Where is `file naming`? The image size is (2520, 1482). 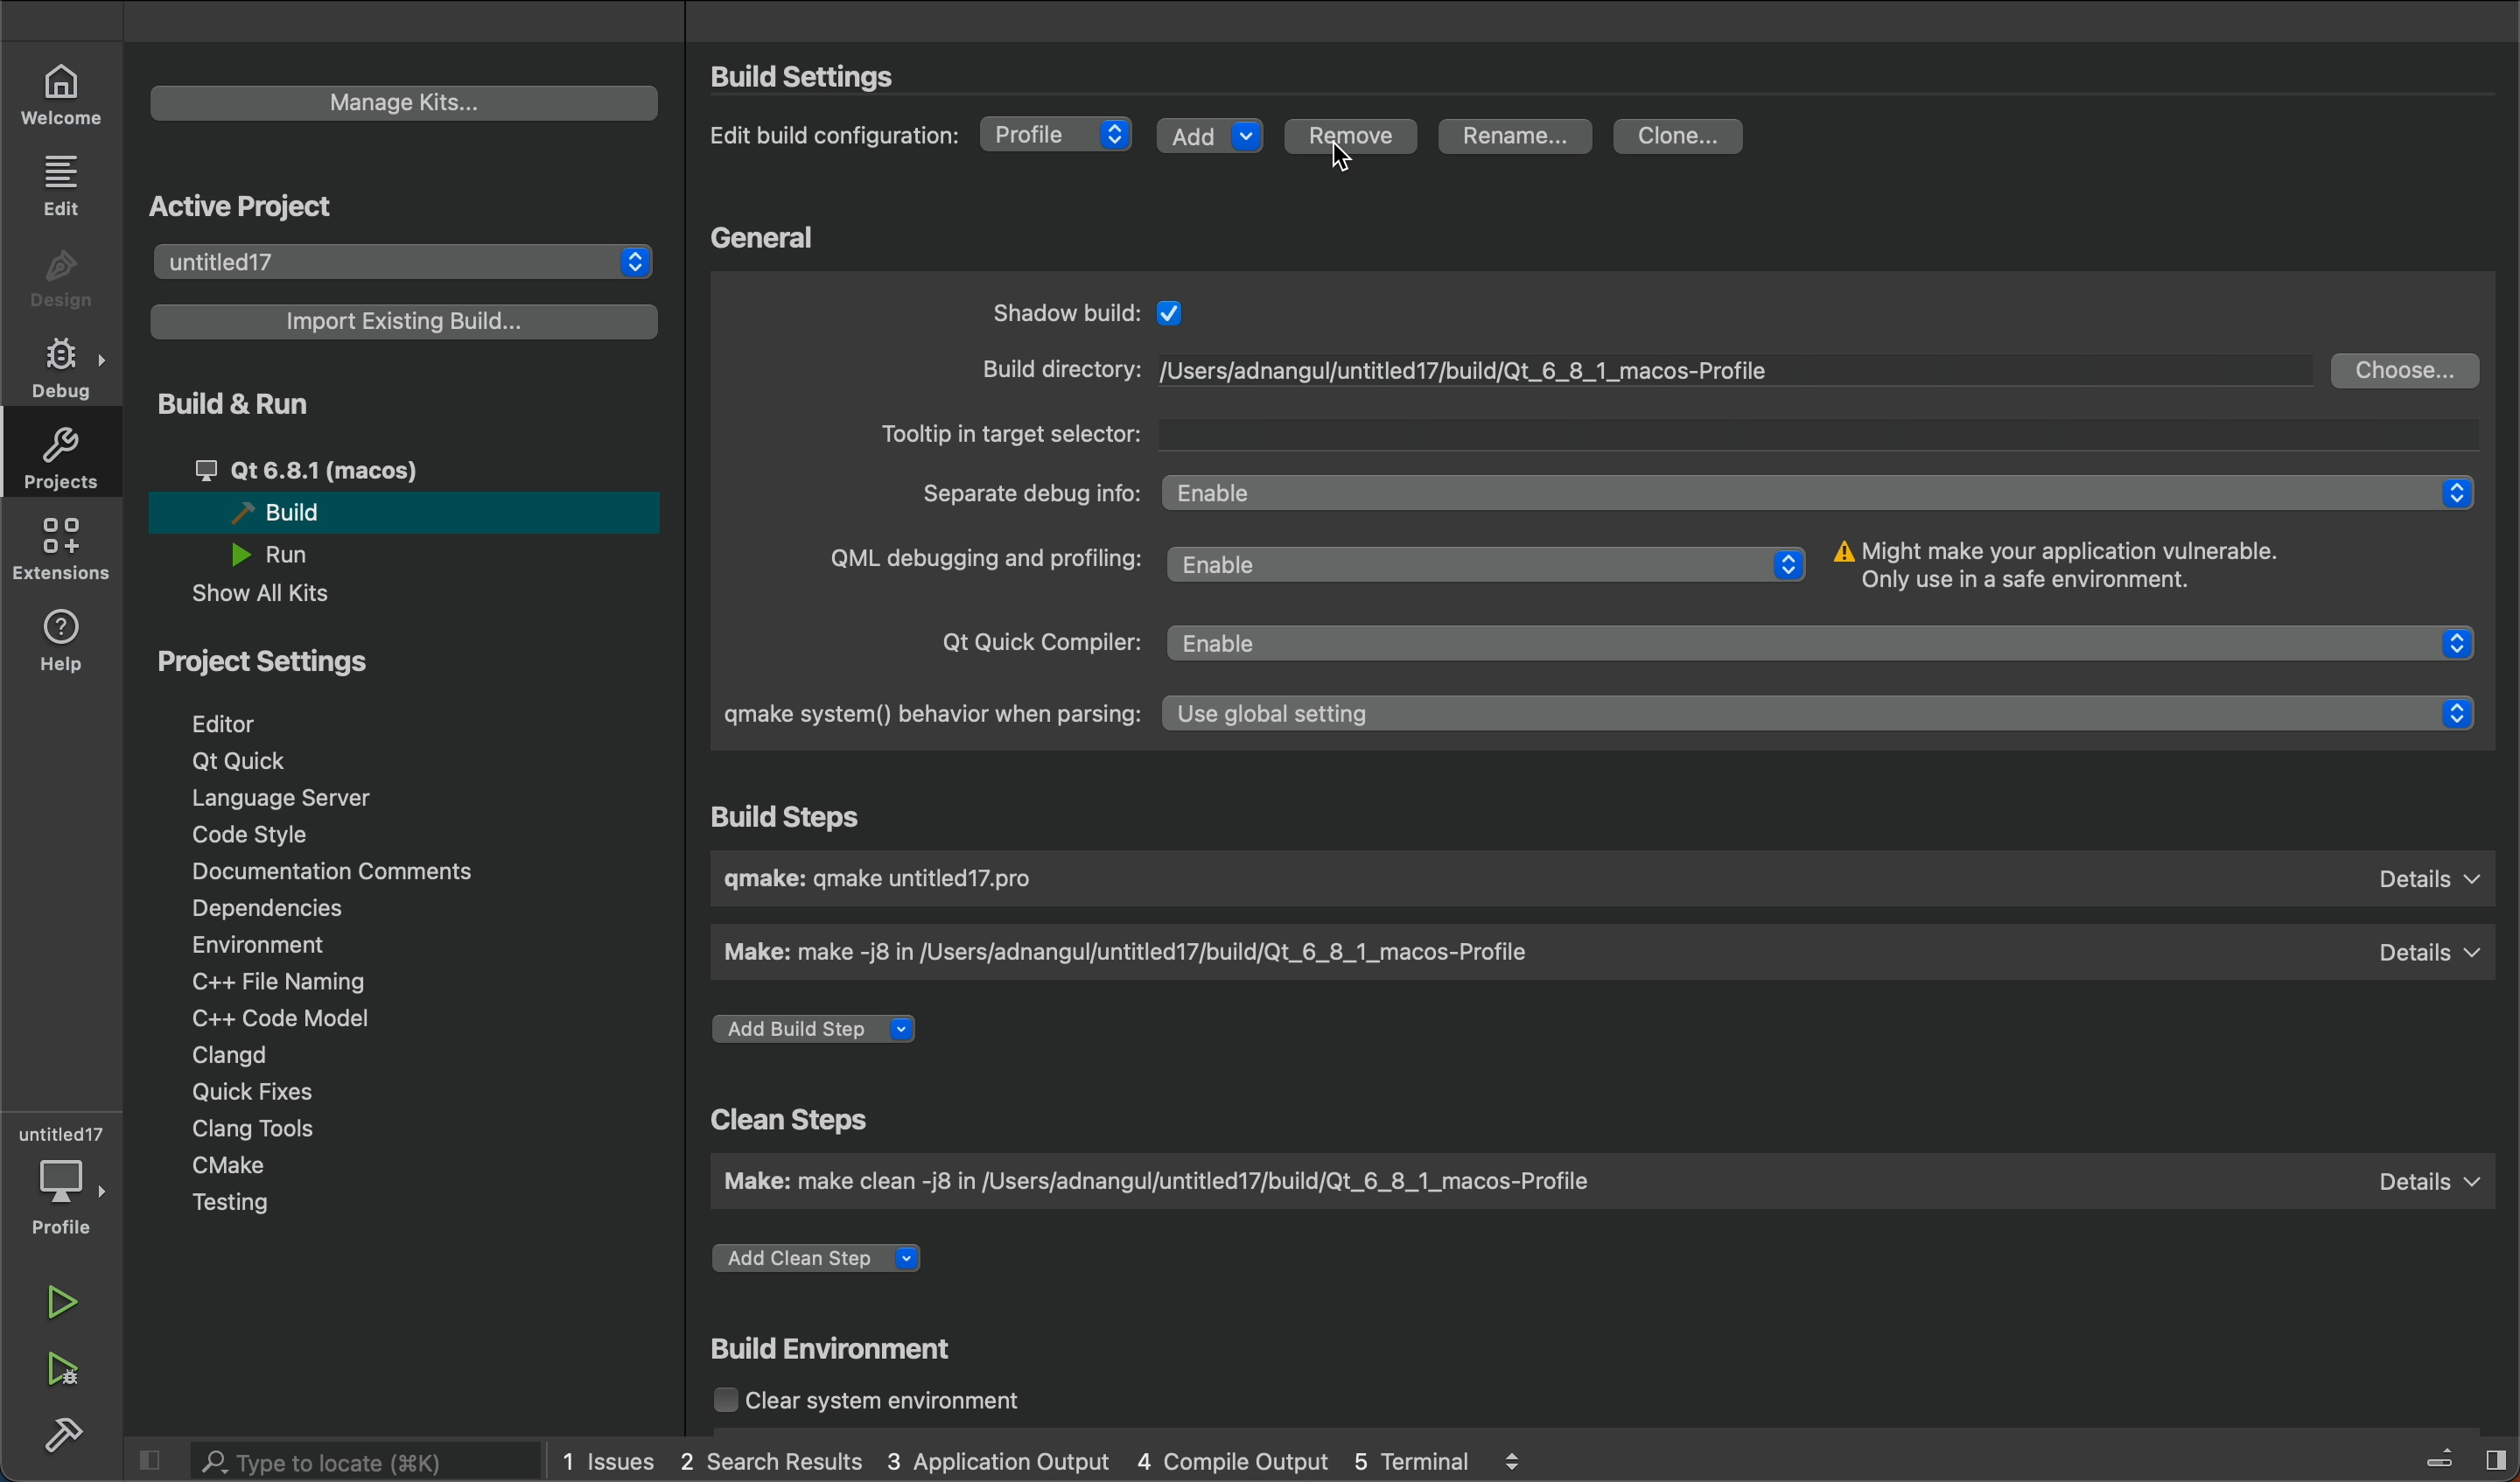
file naming is located at coordinates (286, 978).